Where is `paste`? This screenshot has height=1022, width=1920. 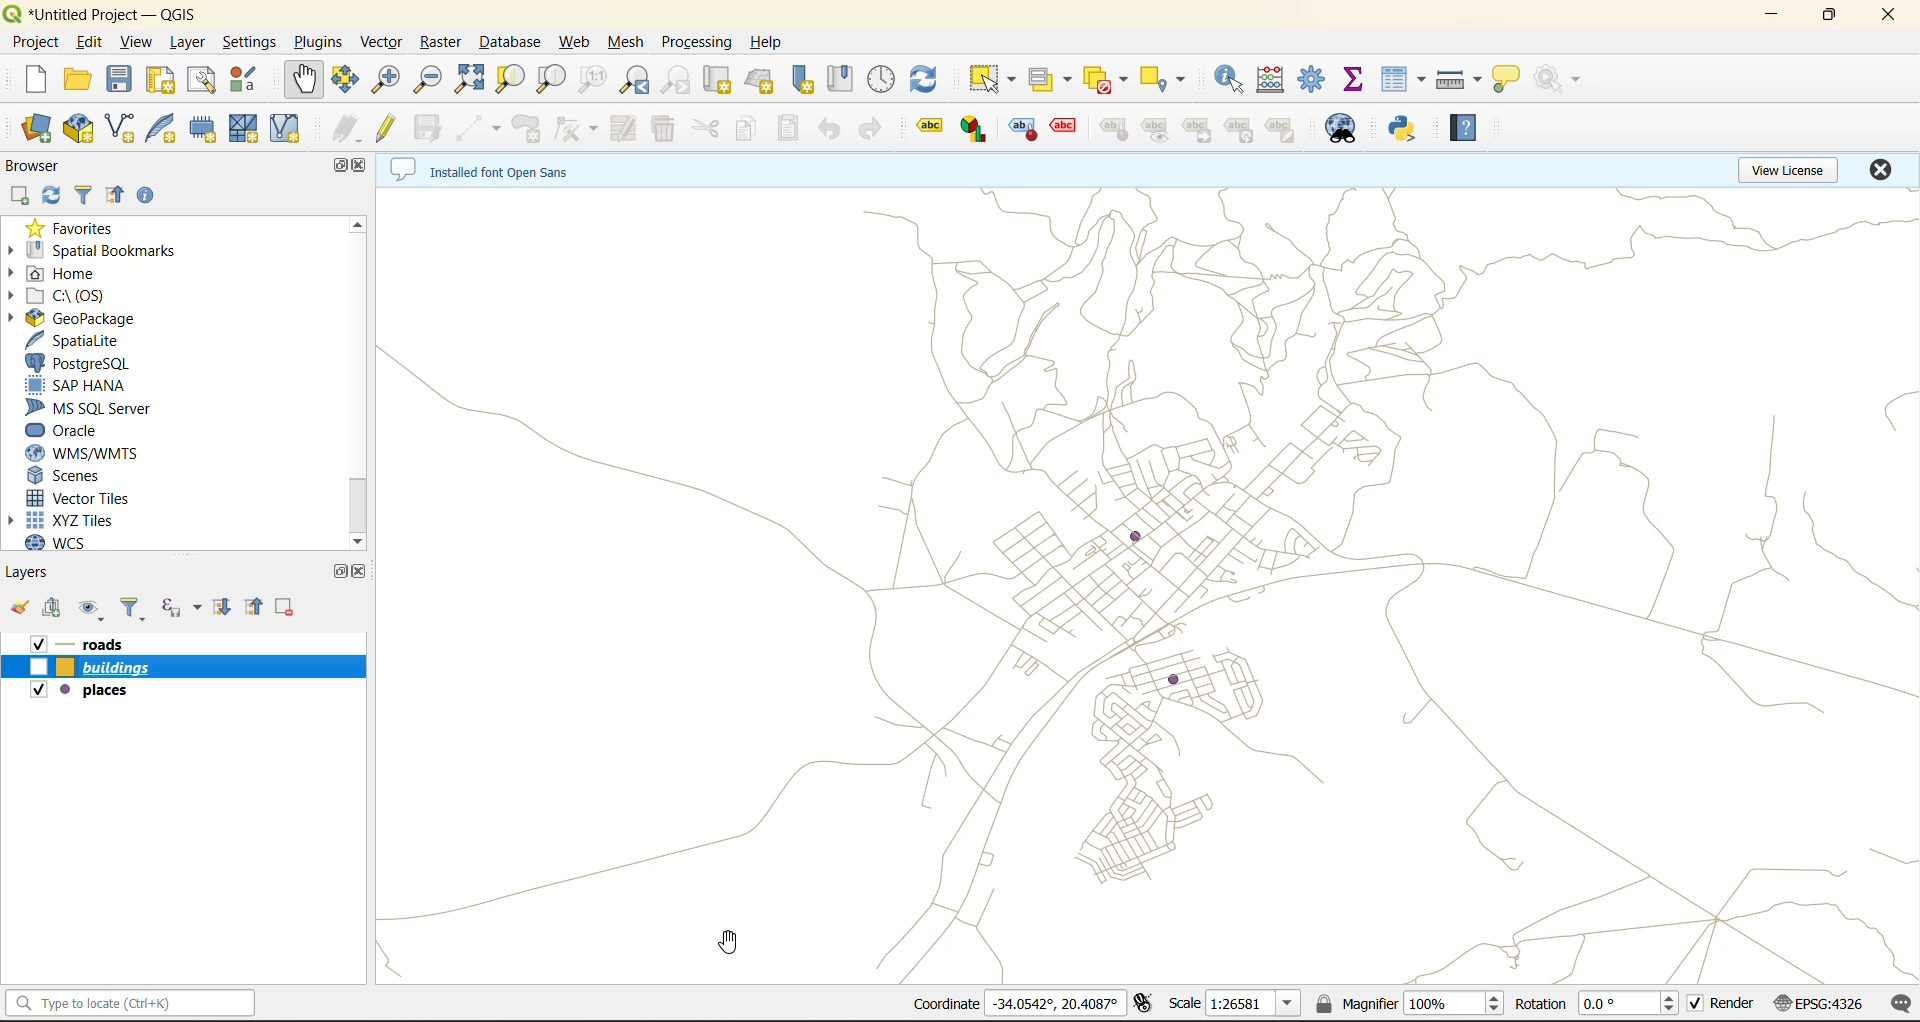 paste is located at coordinates (787, 131).